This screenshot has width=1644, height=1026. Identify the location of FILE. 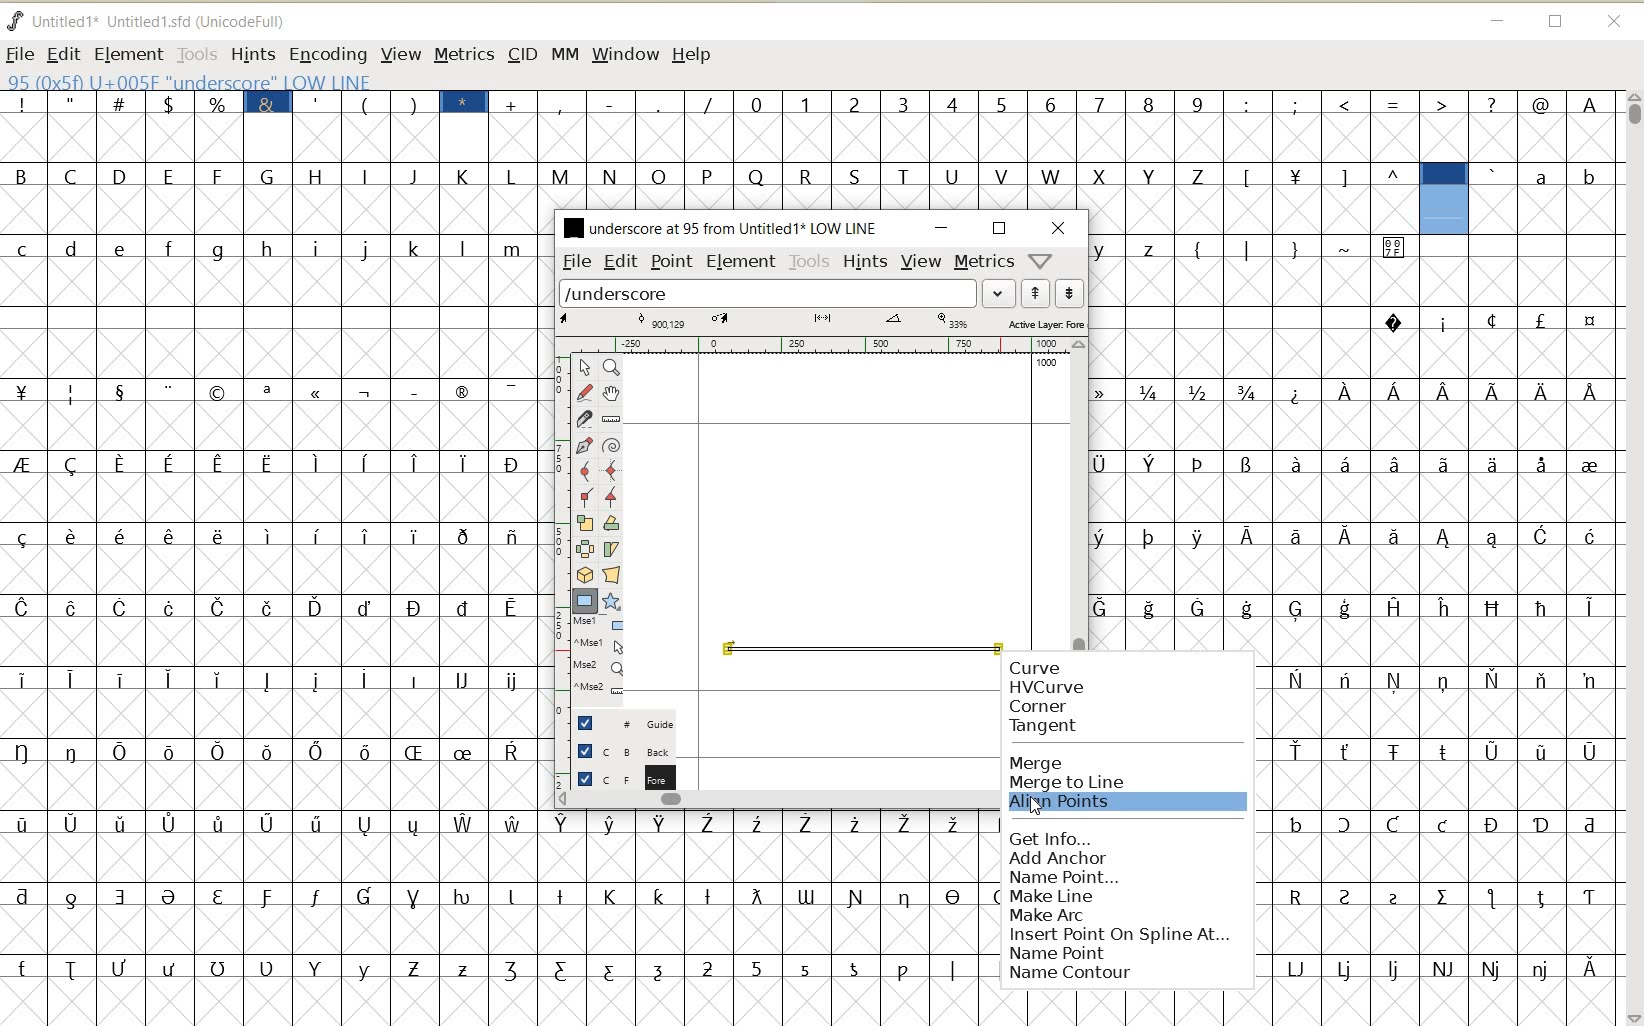
(20, 54).